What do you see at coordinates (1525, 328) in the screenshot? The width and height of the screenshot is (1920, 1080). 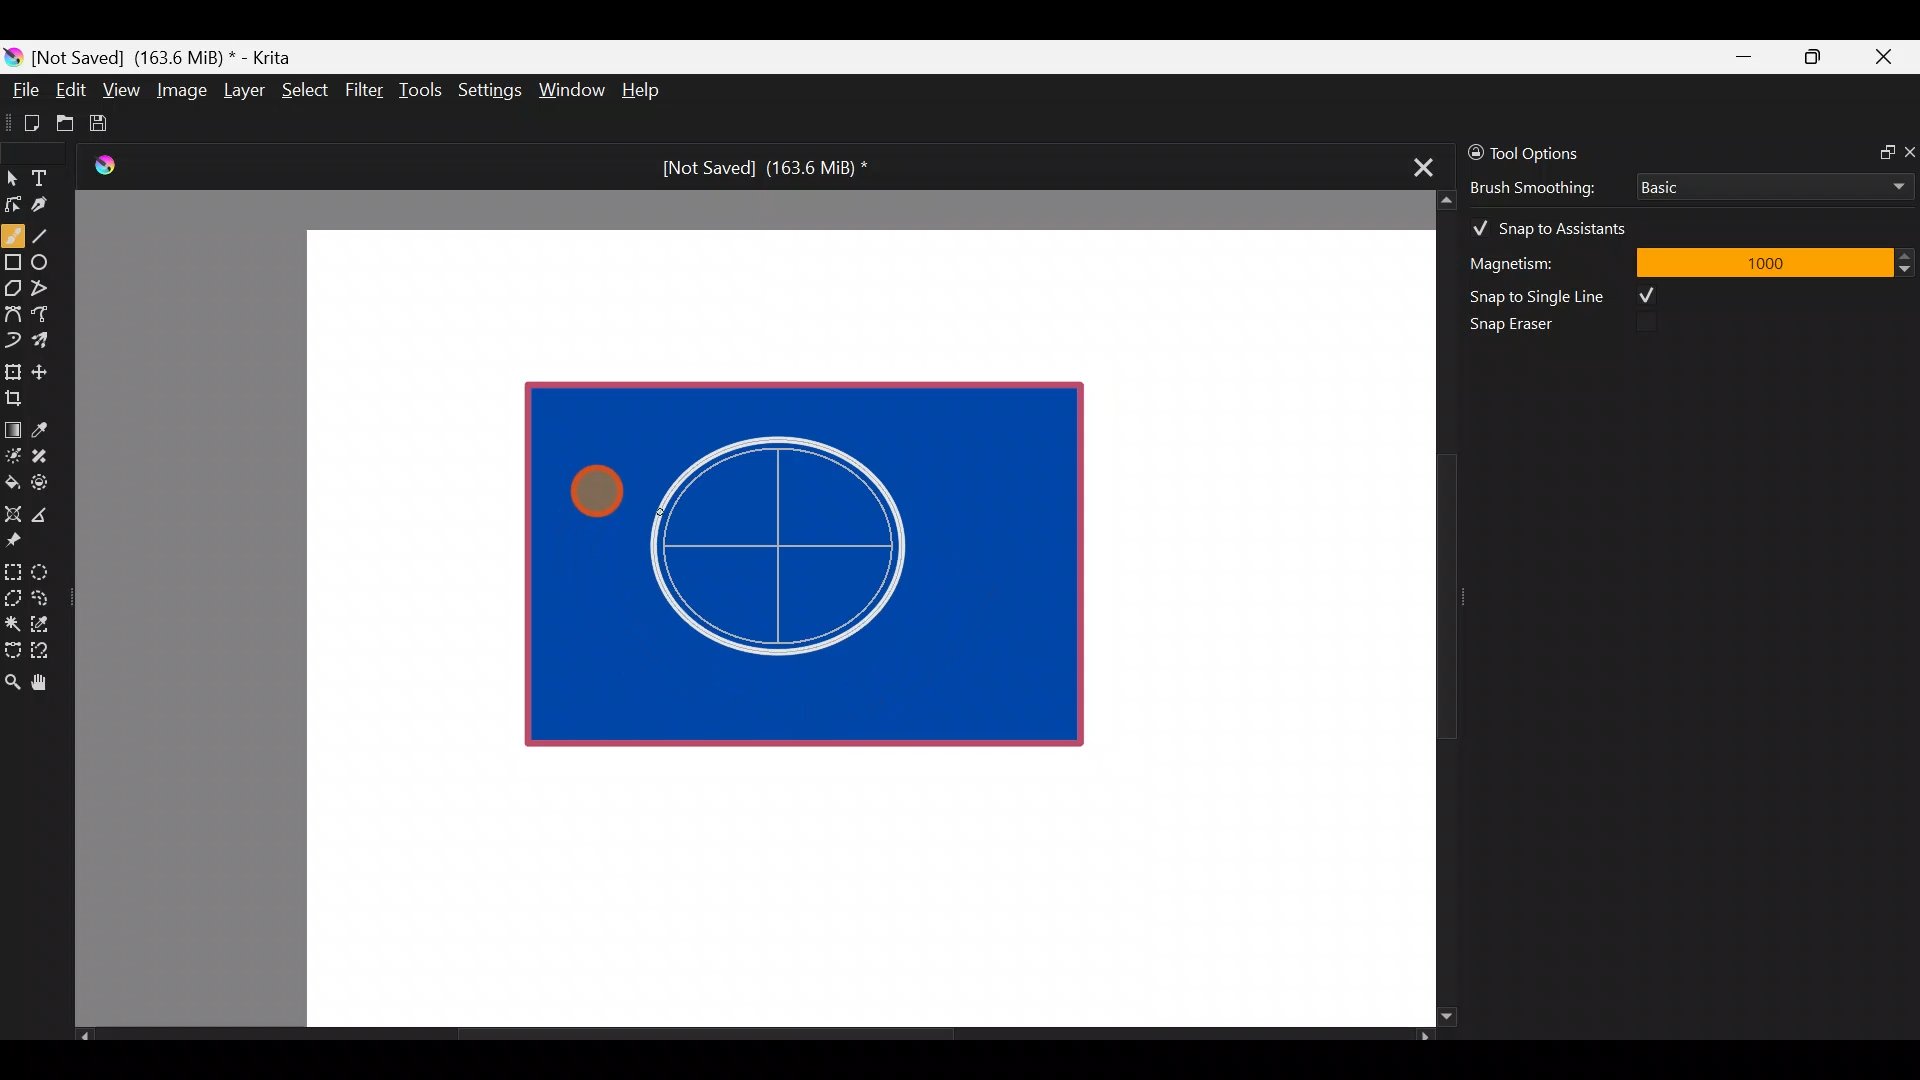 I see `Snap eraser` at bounding box center [1525, 328].